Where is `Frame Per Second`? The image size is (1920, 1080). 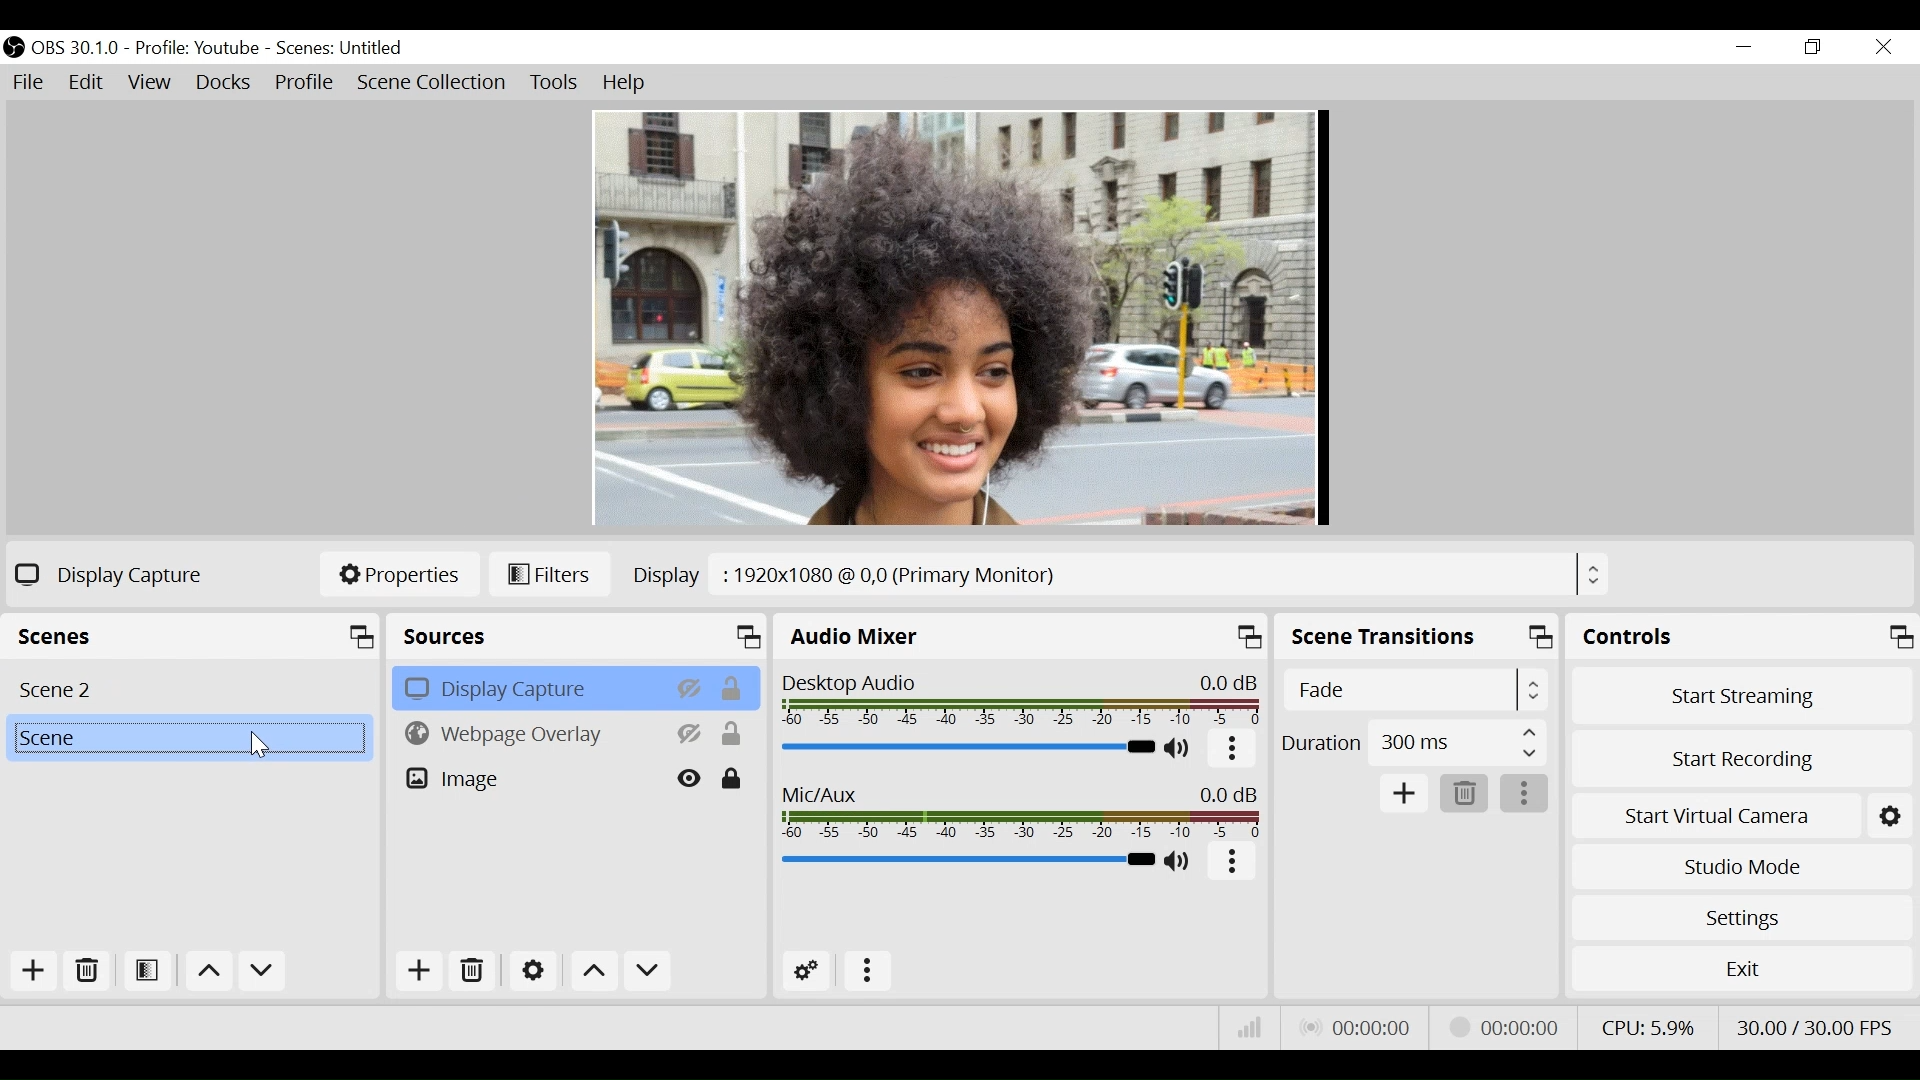 Frame Per Second is located at coordinates (1815, 1026).